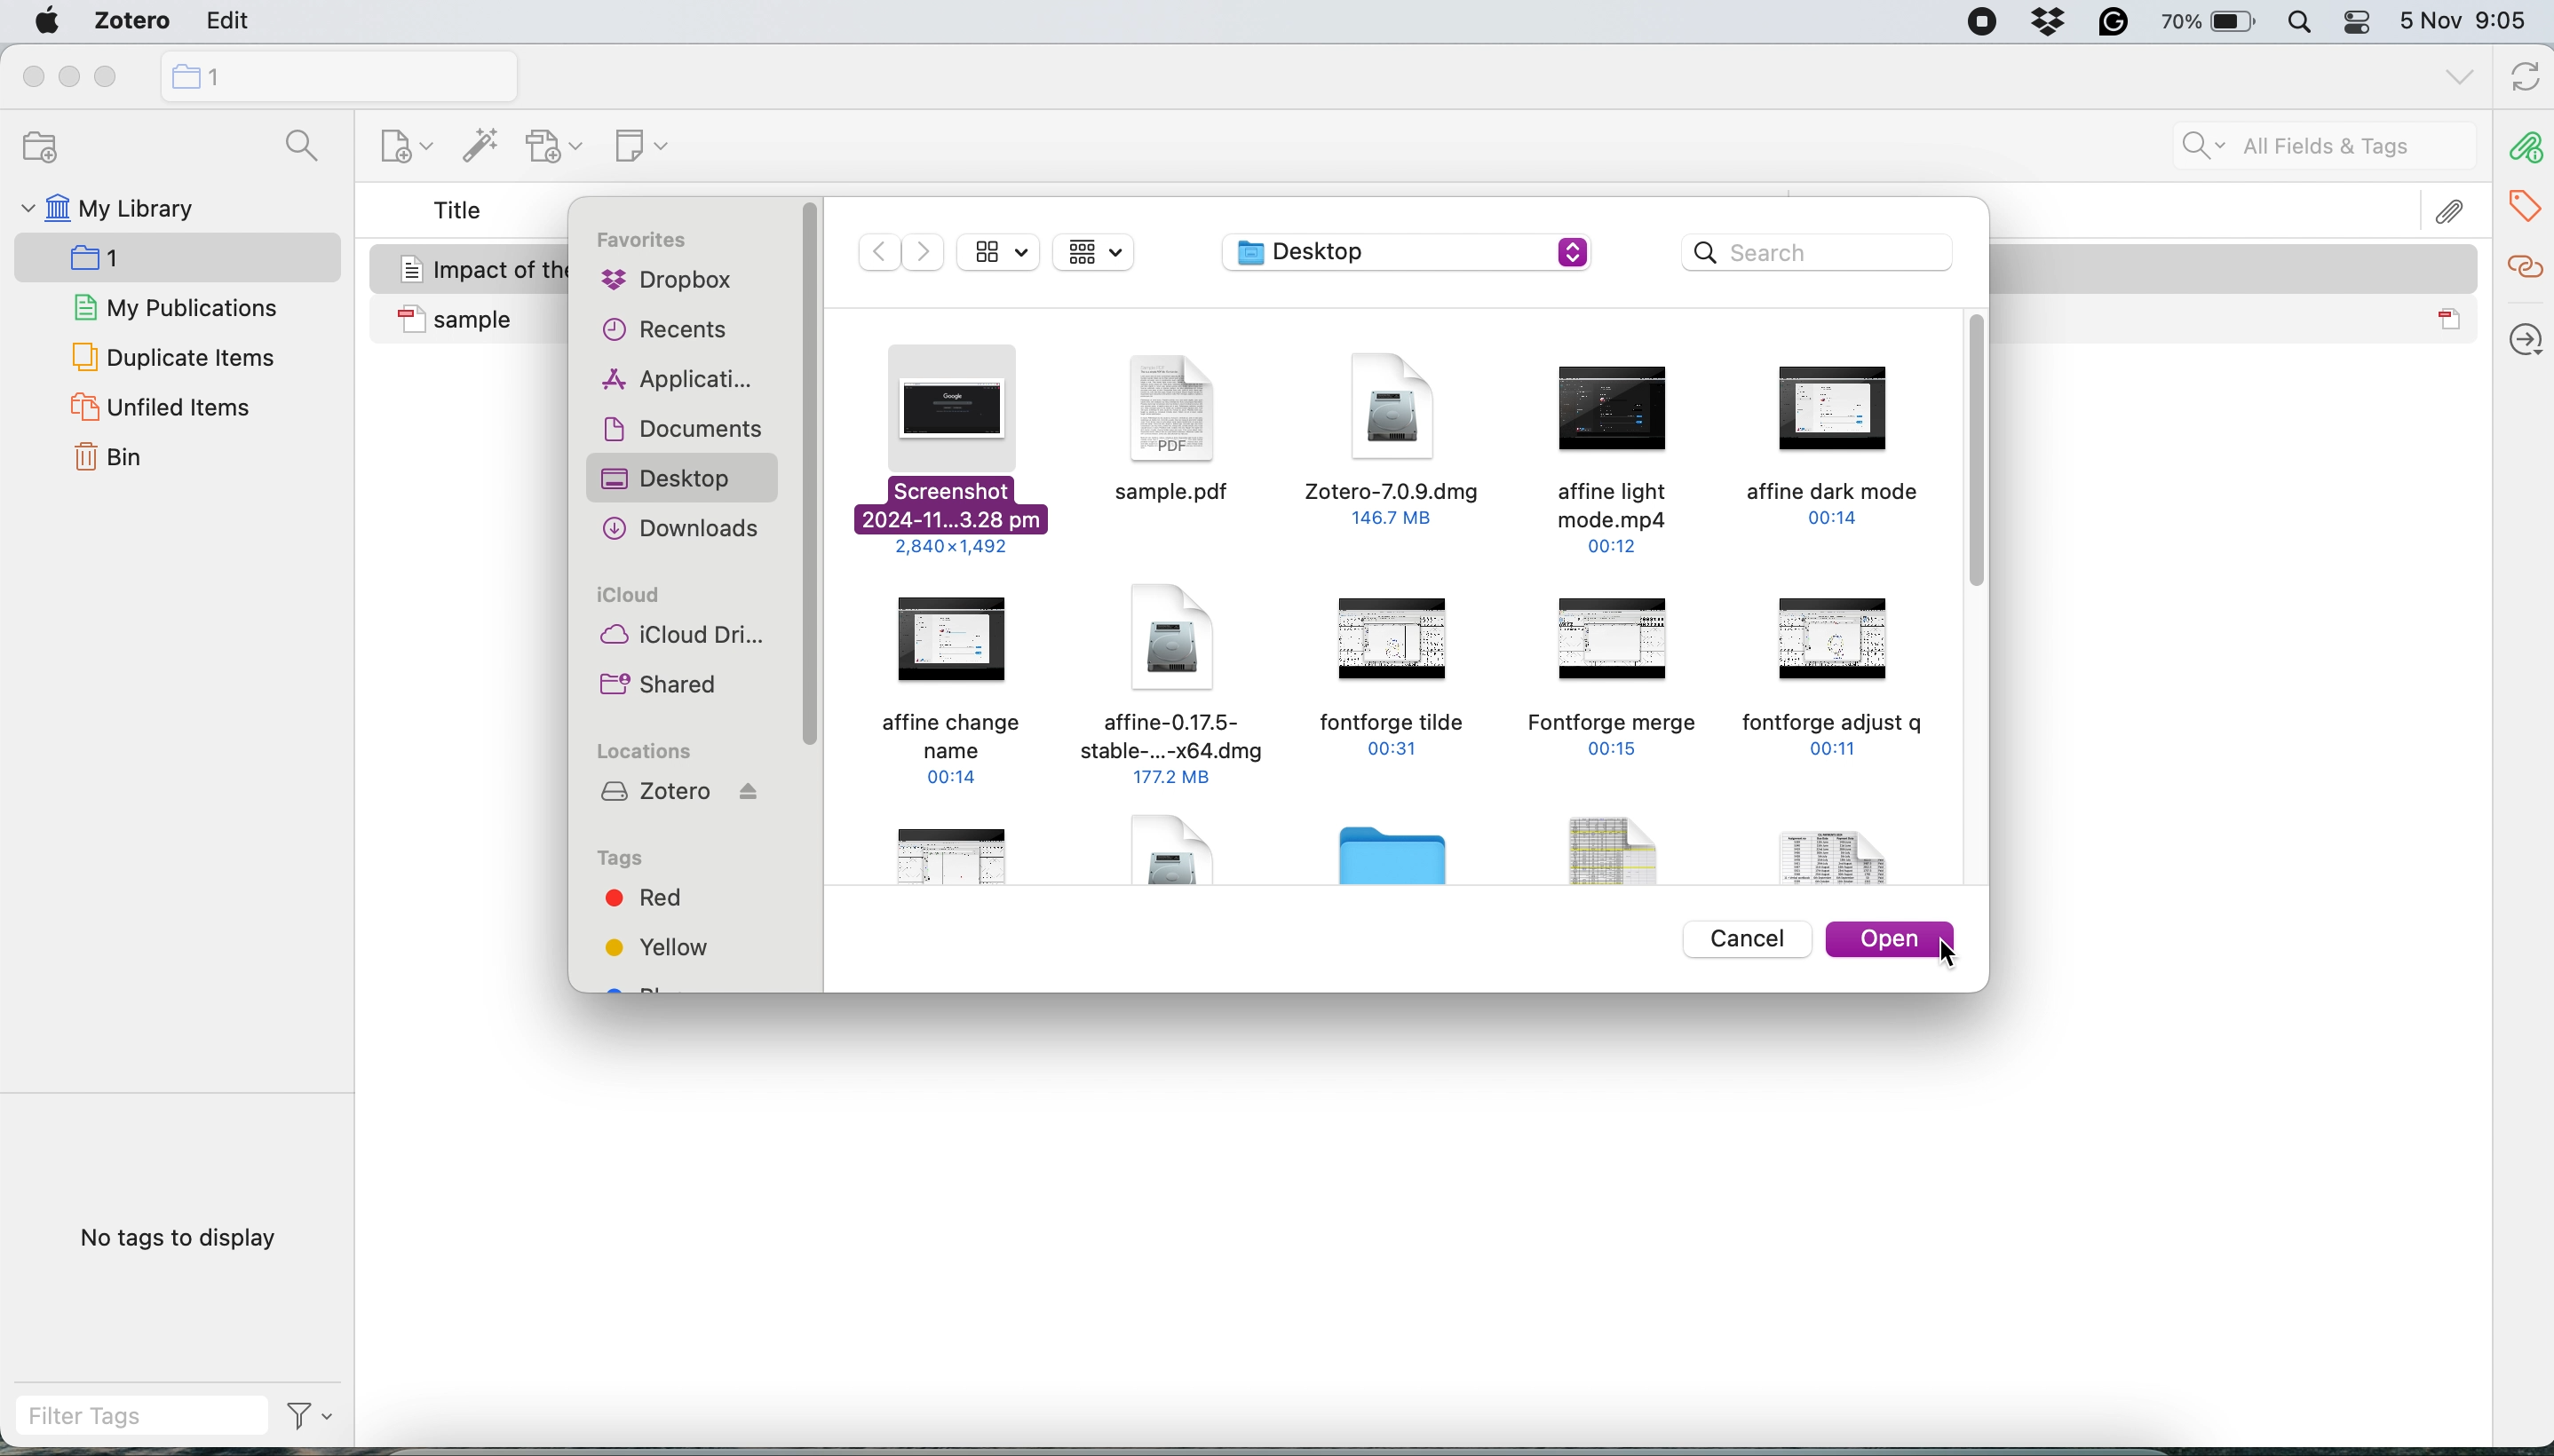 This screenshot has width=2554, height=1456. I want to click on searcg, so click(294, 150).